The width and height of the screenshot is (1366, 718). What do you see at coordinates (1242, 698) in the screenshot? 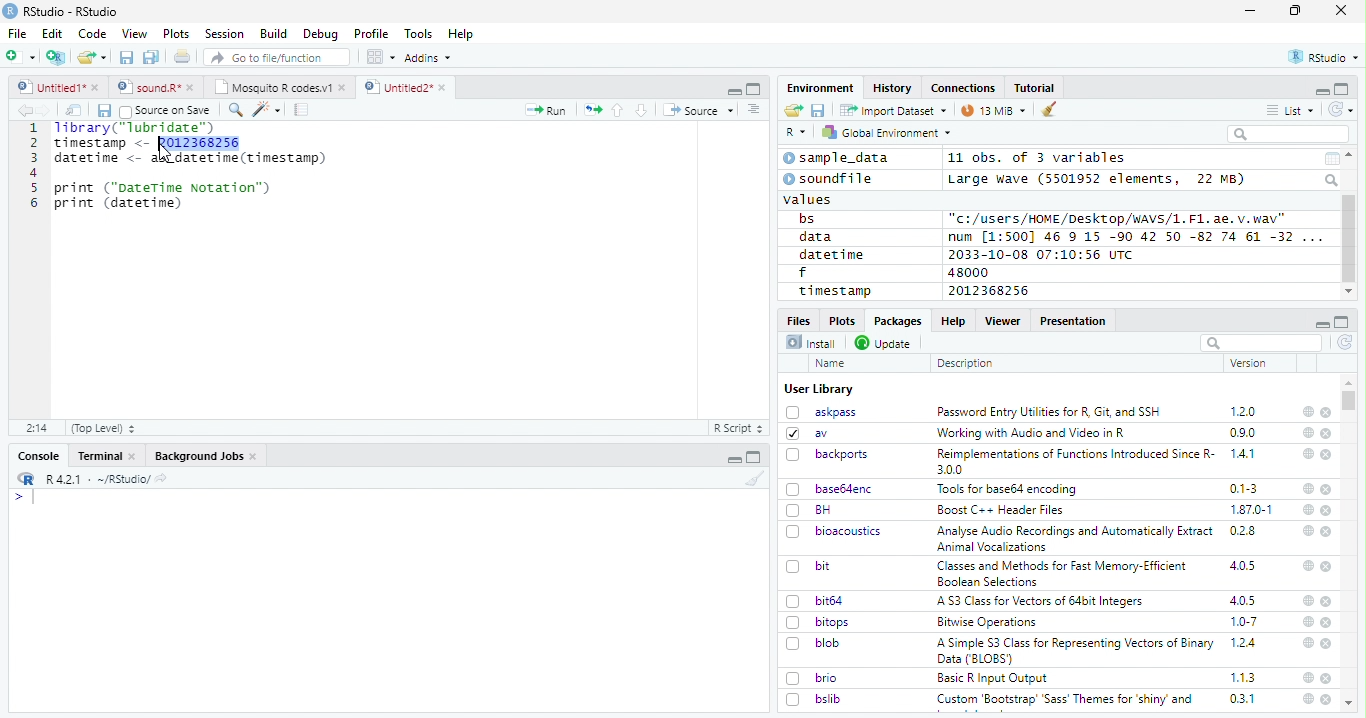
I see `0.3.1` at bounding box center [1242, 698].